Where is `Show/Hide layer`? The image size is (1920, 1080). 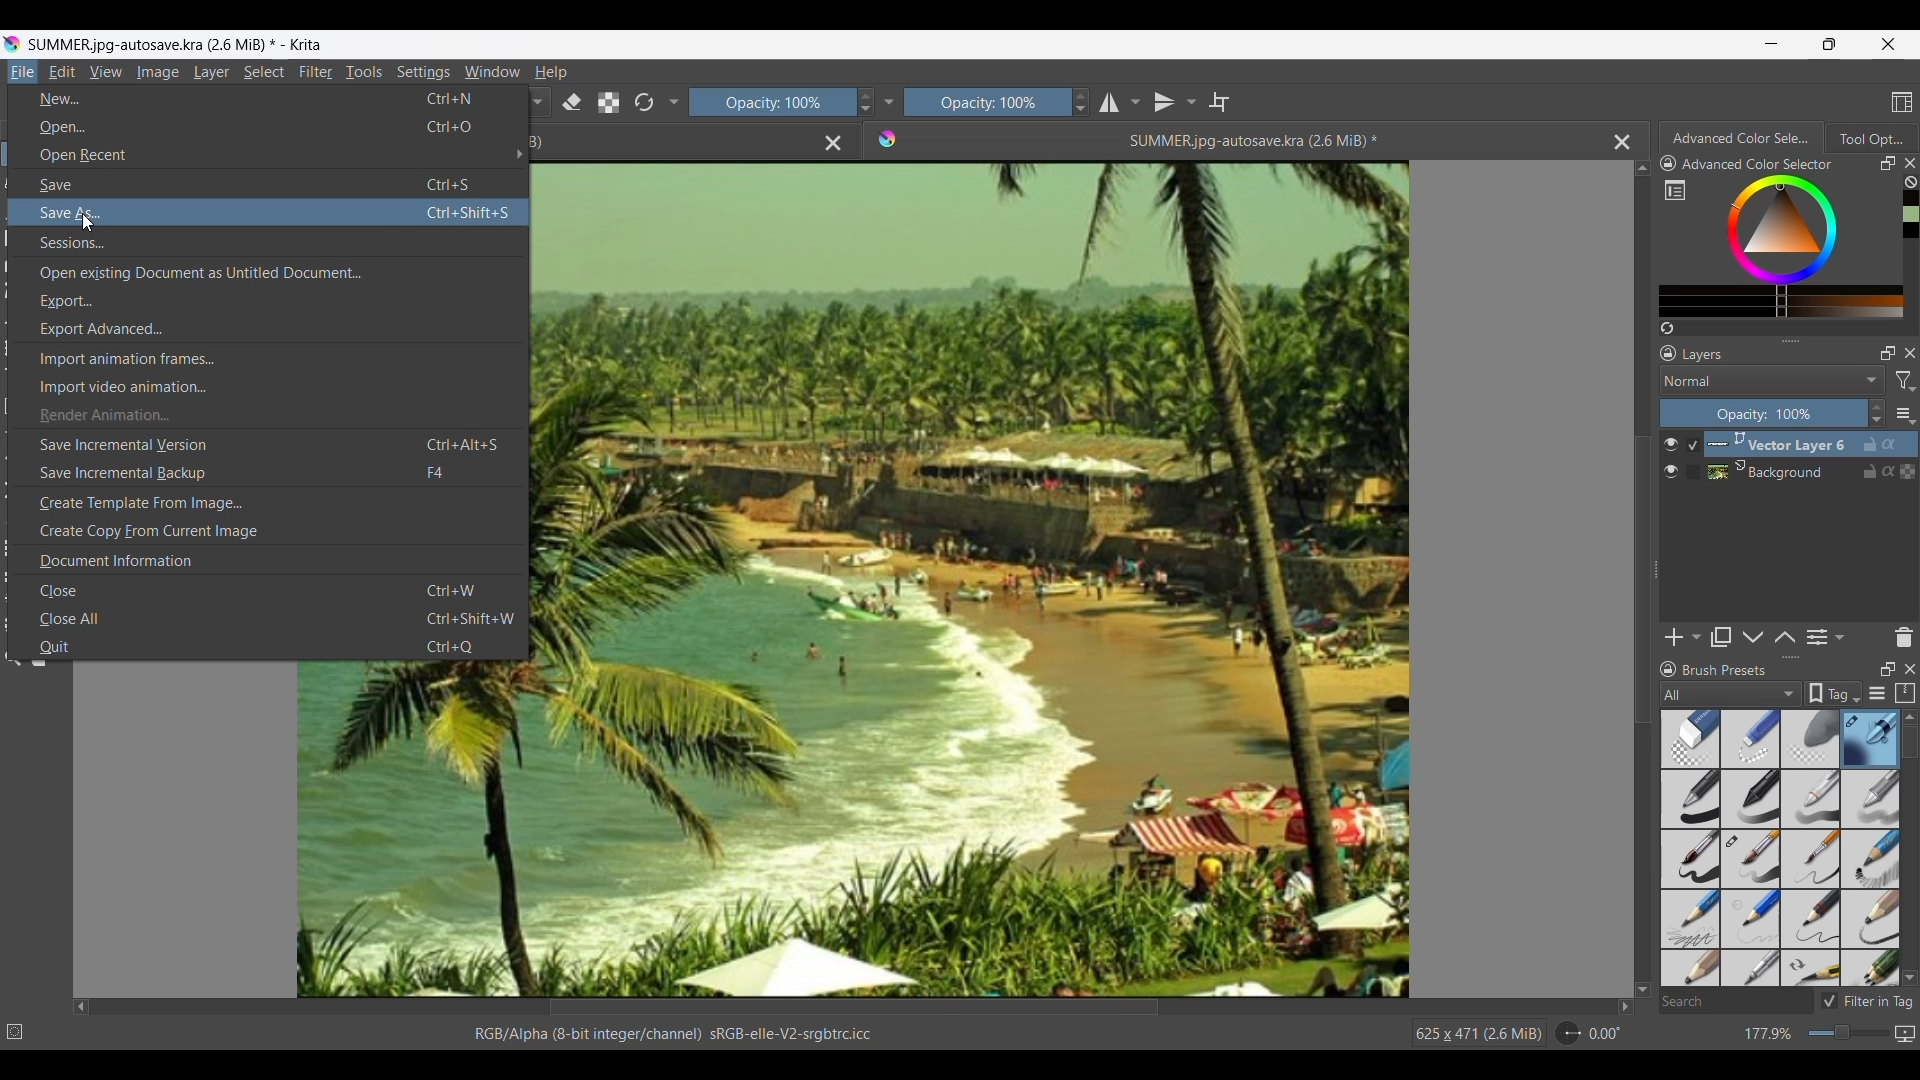 Show/Hide layer is located at coordinates (1671, 458).